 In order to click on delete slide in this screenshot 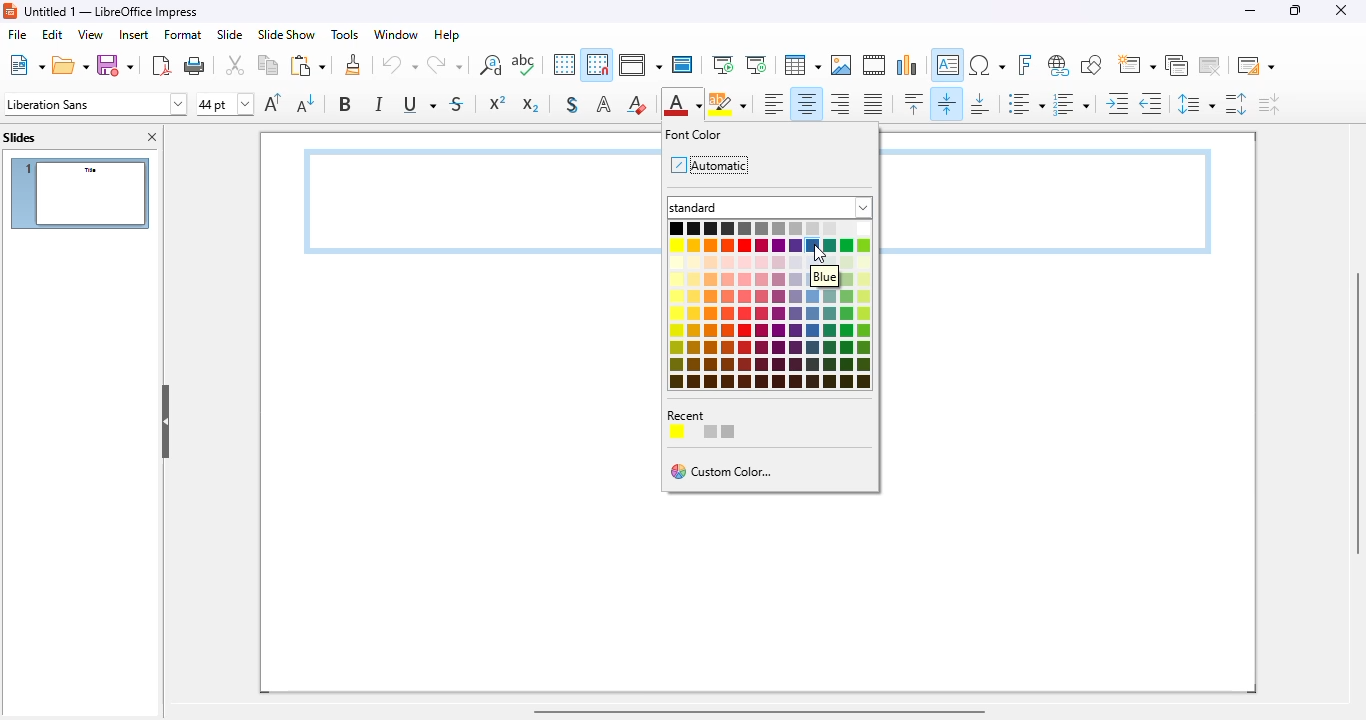, I will do `click(1211, 65)`.